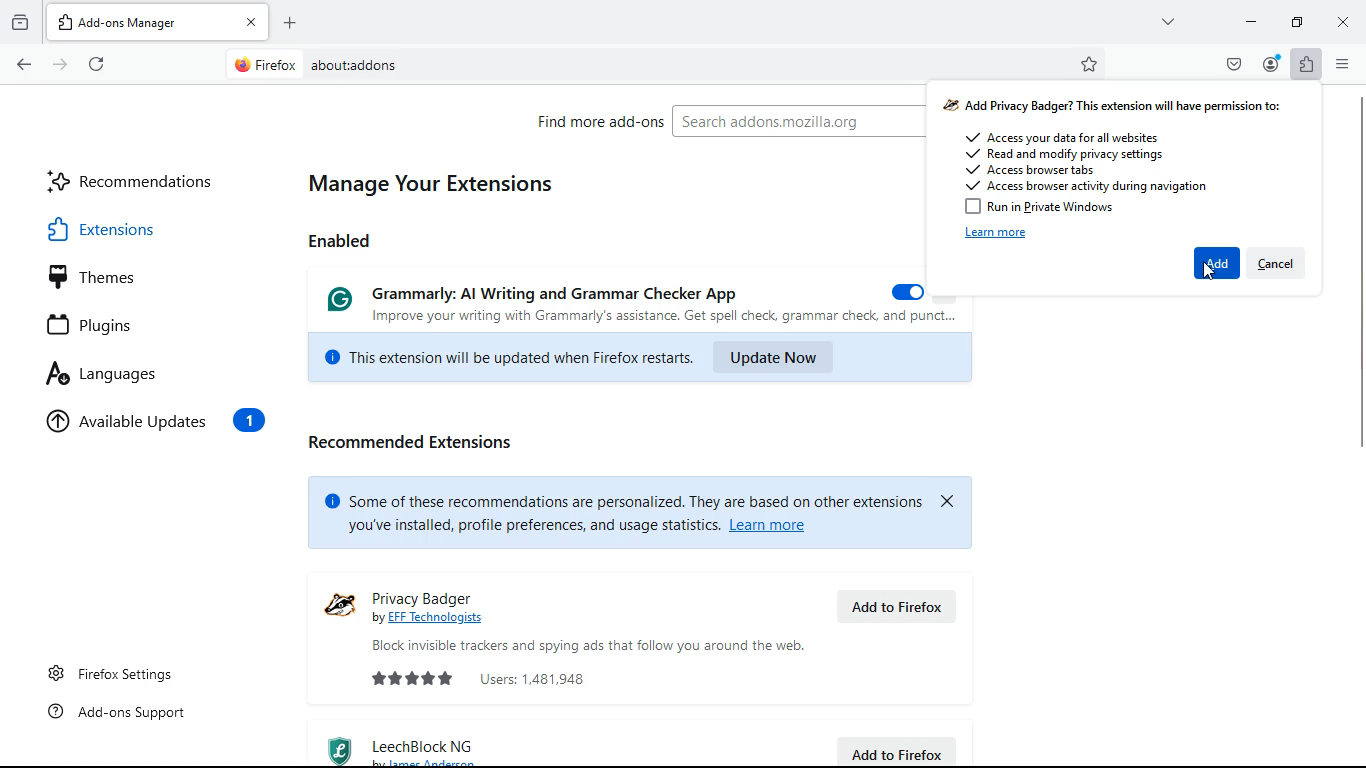 This screenshot has width=1366, height=768. I want to click on about:addons, so click(627, 65).